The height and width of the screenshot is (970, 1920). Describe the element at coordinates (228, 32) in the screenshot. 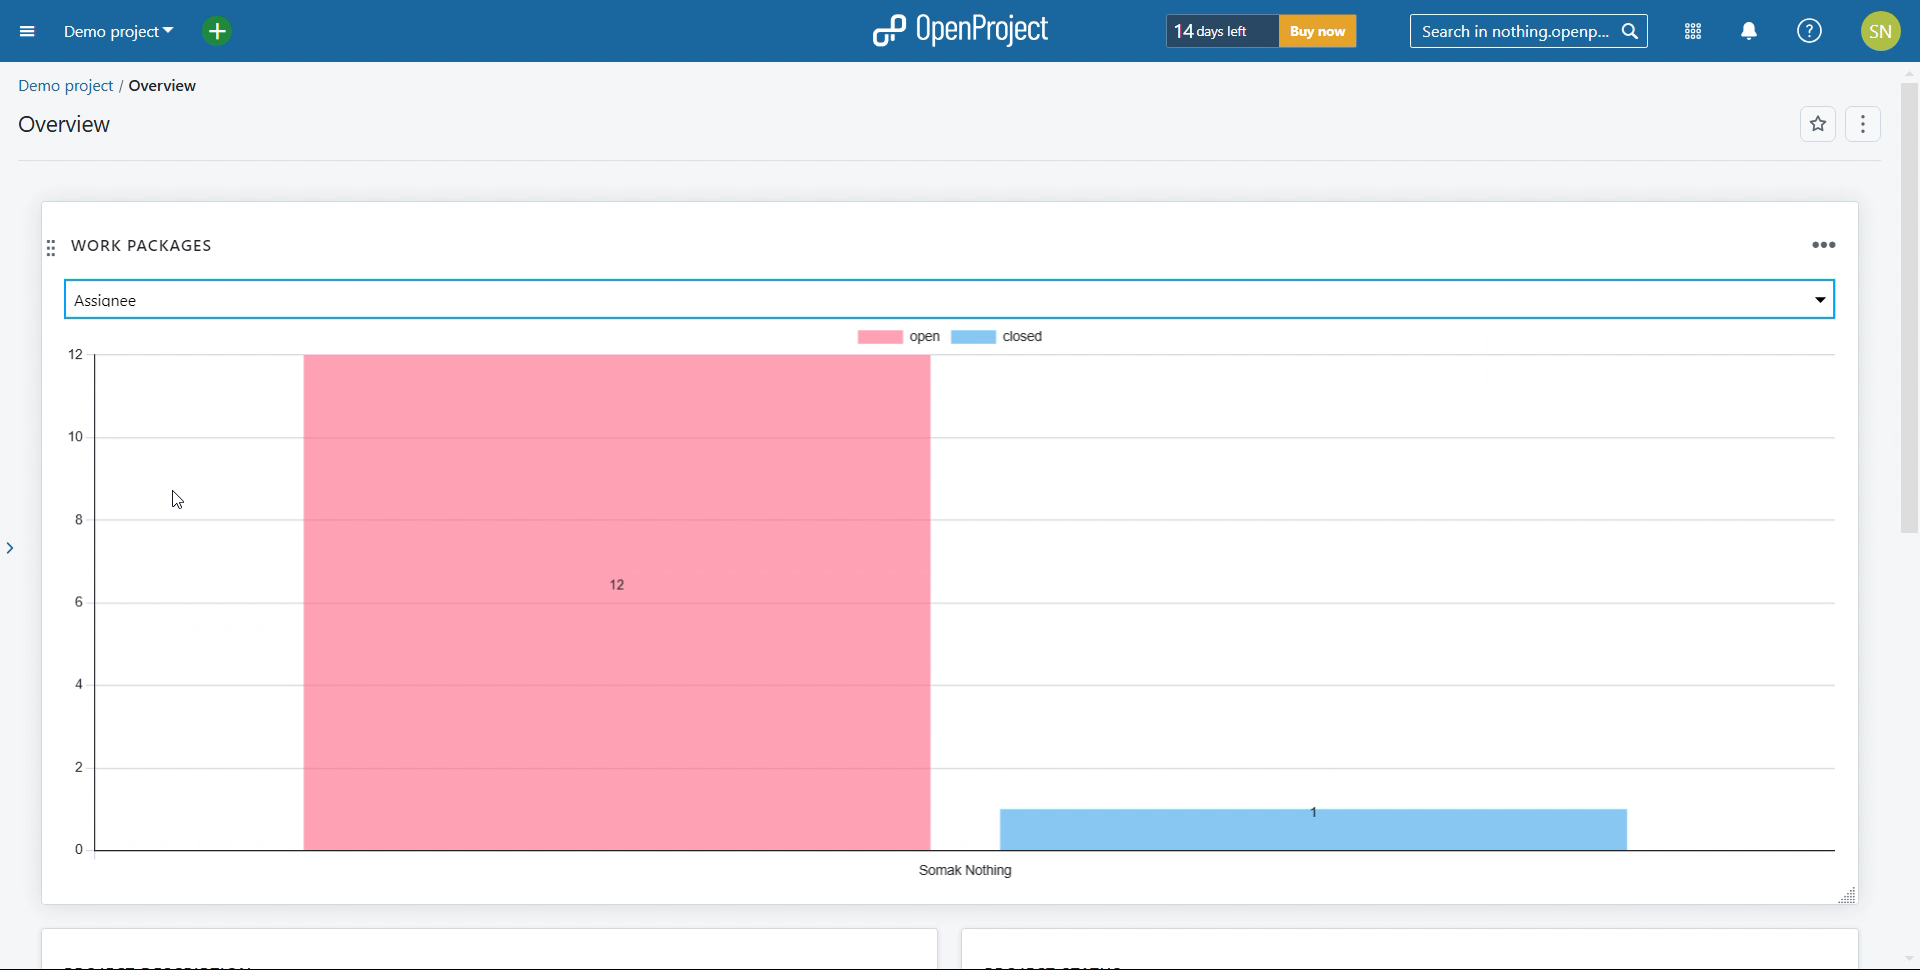

I see `add project` at that location.